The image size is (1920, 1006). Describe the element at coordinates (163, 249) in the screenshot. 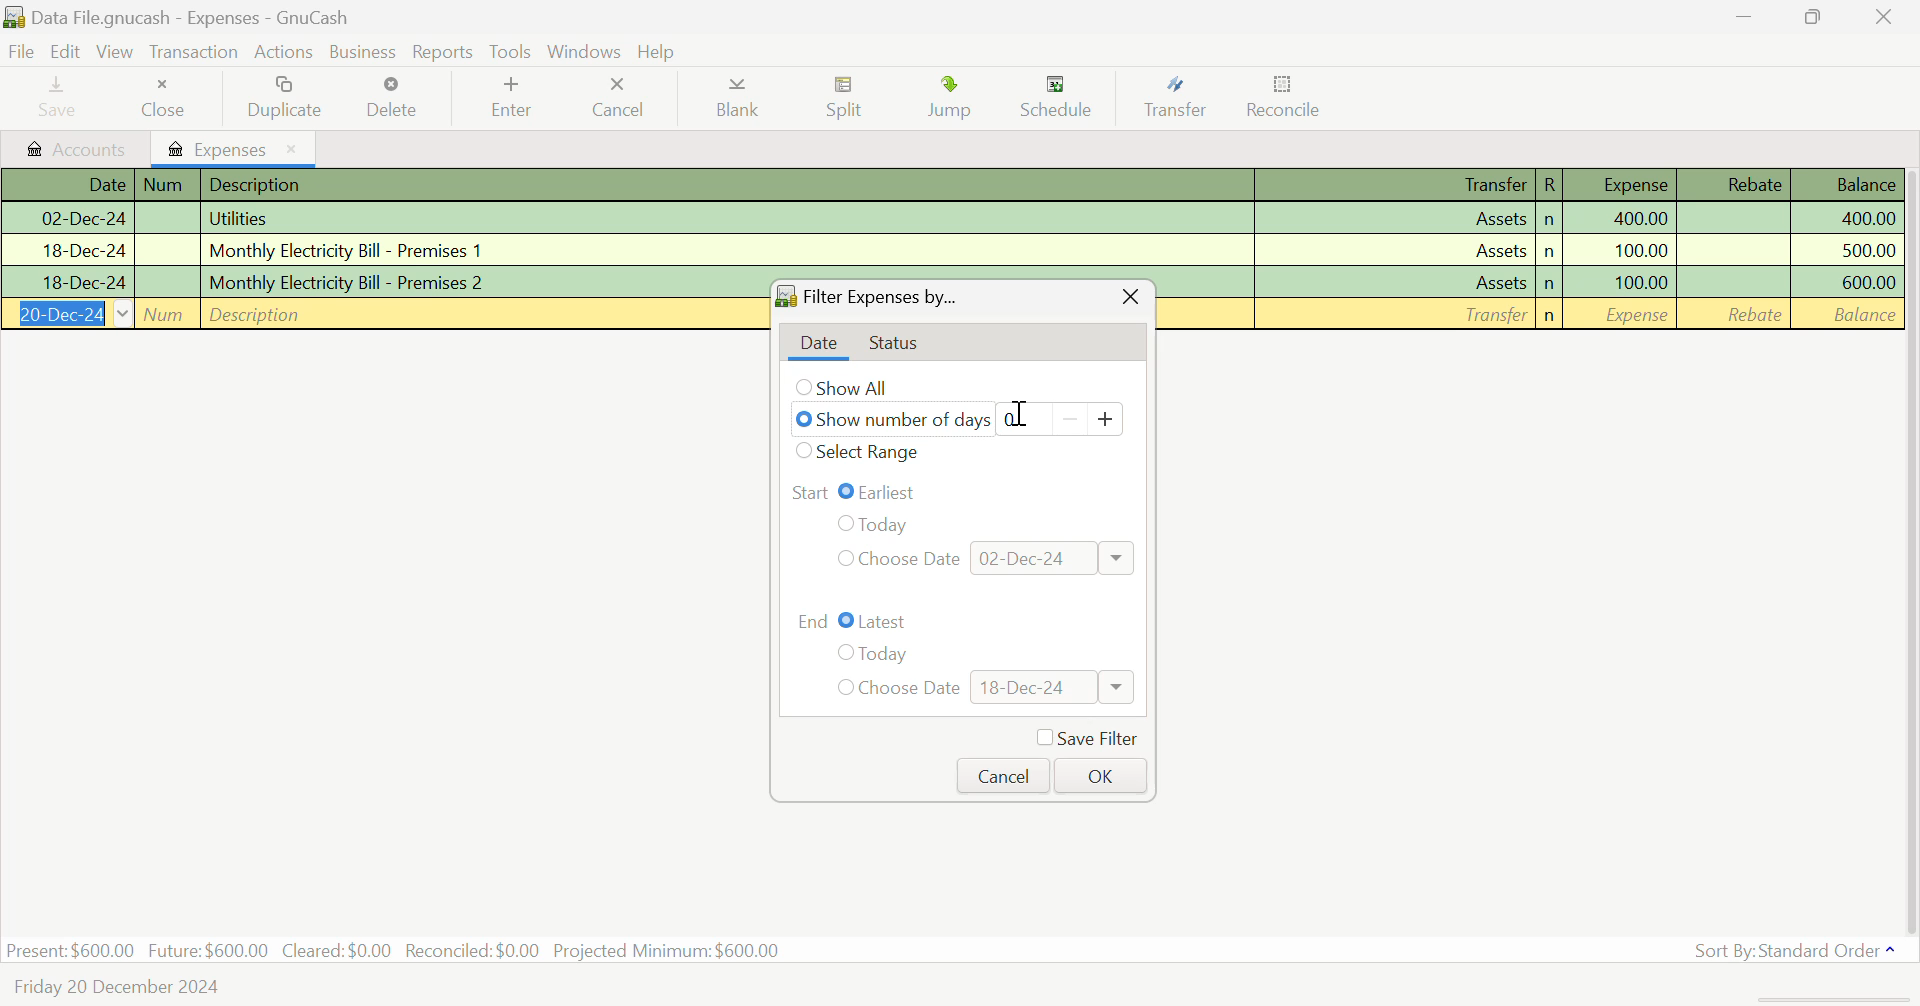

I see `Num` at that location.